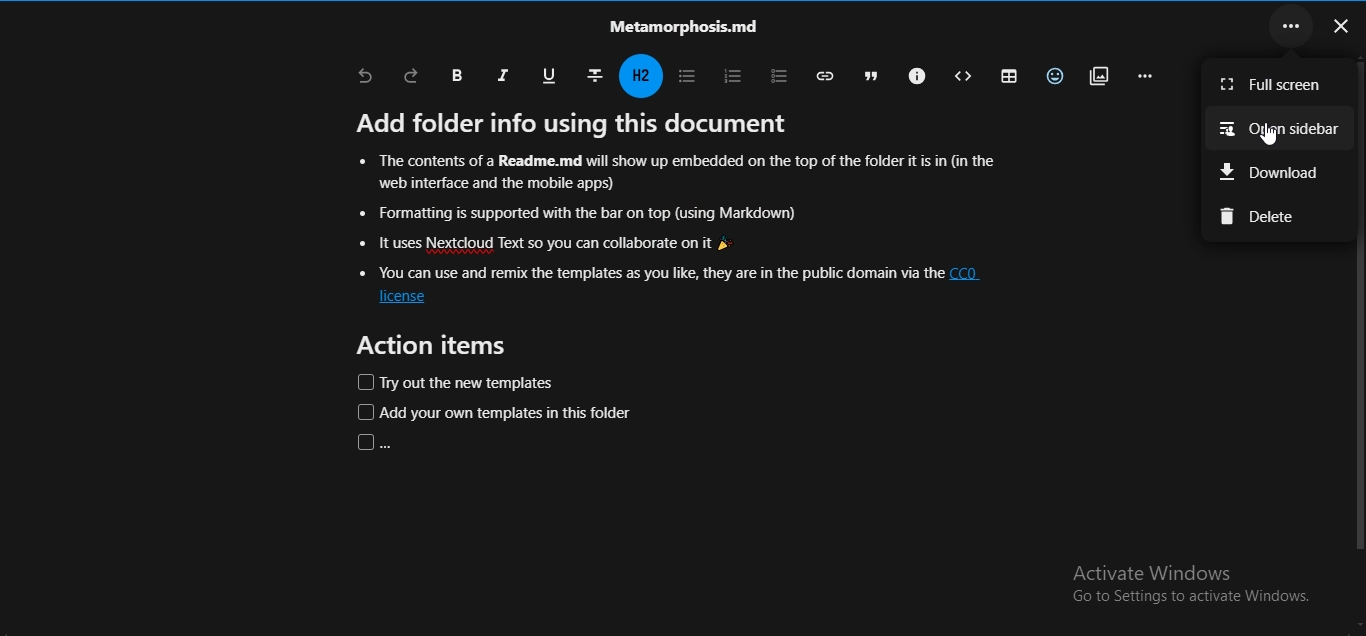  What do you see at coordinates (688, 75) in the screenshot?
I see `unordered list` at bounding box center [688, 75].